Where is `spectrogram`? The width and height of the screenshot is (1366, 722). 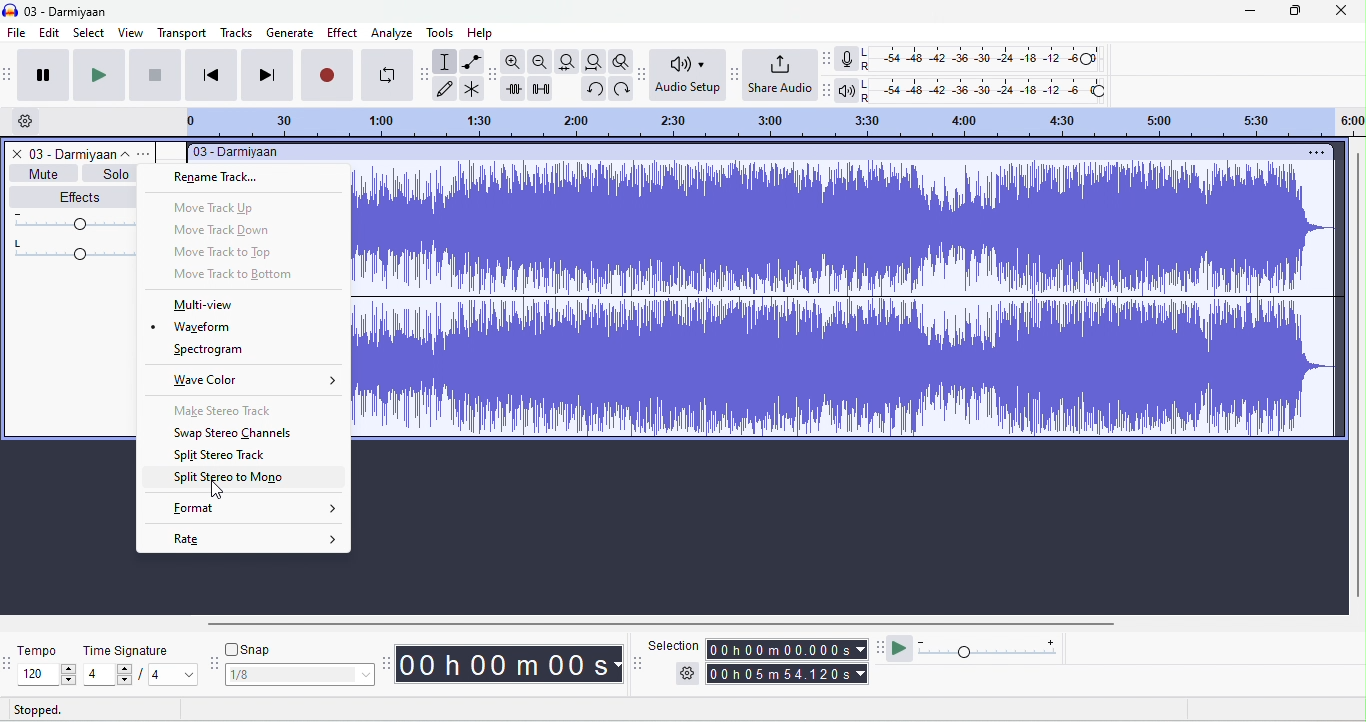
spectrogram is located at coordinates (211, 349).